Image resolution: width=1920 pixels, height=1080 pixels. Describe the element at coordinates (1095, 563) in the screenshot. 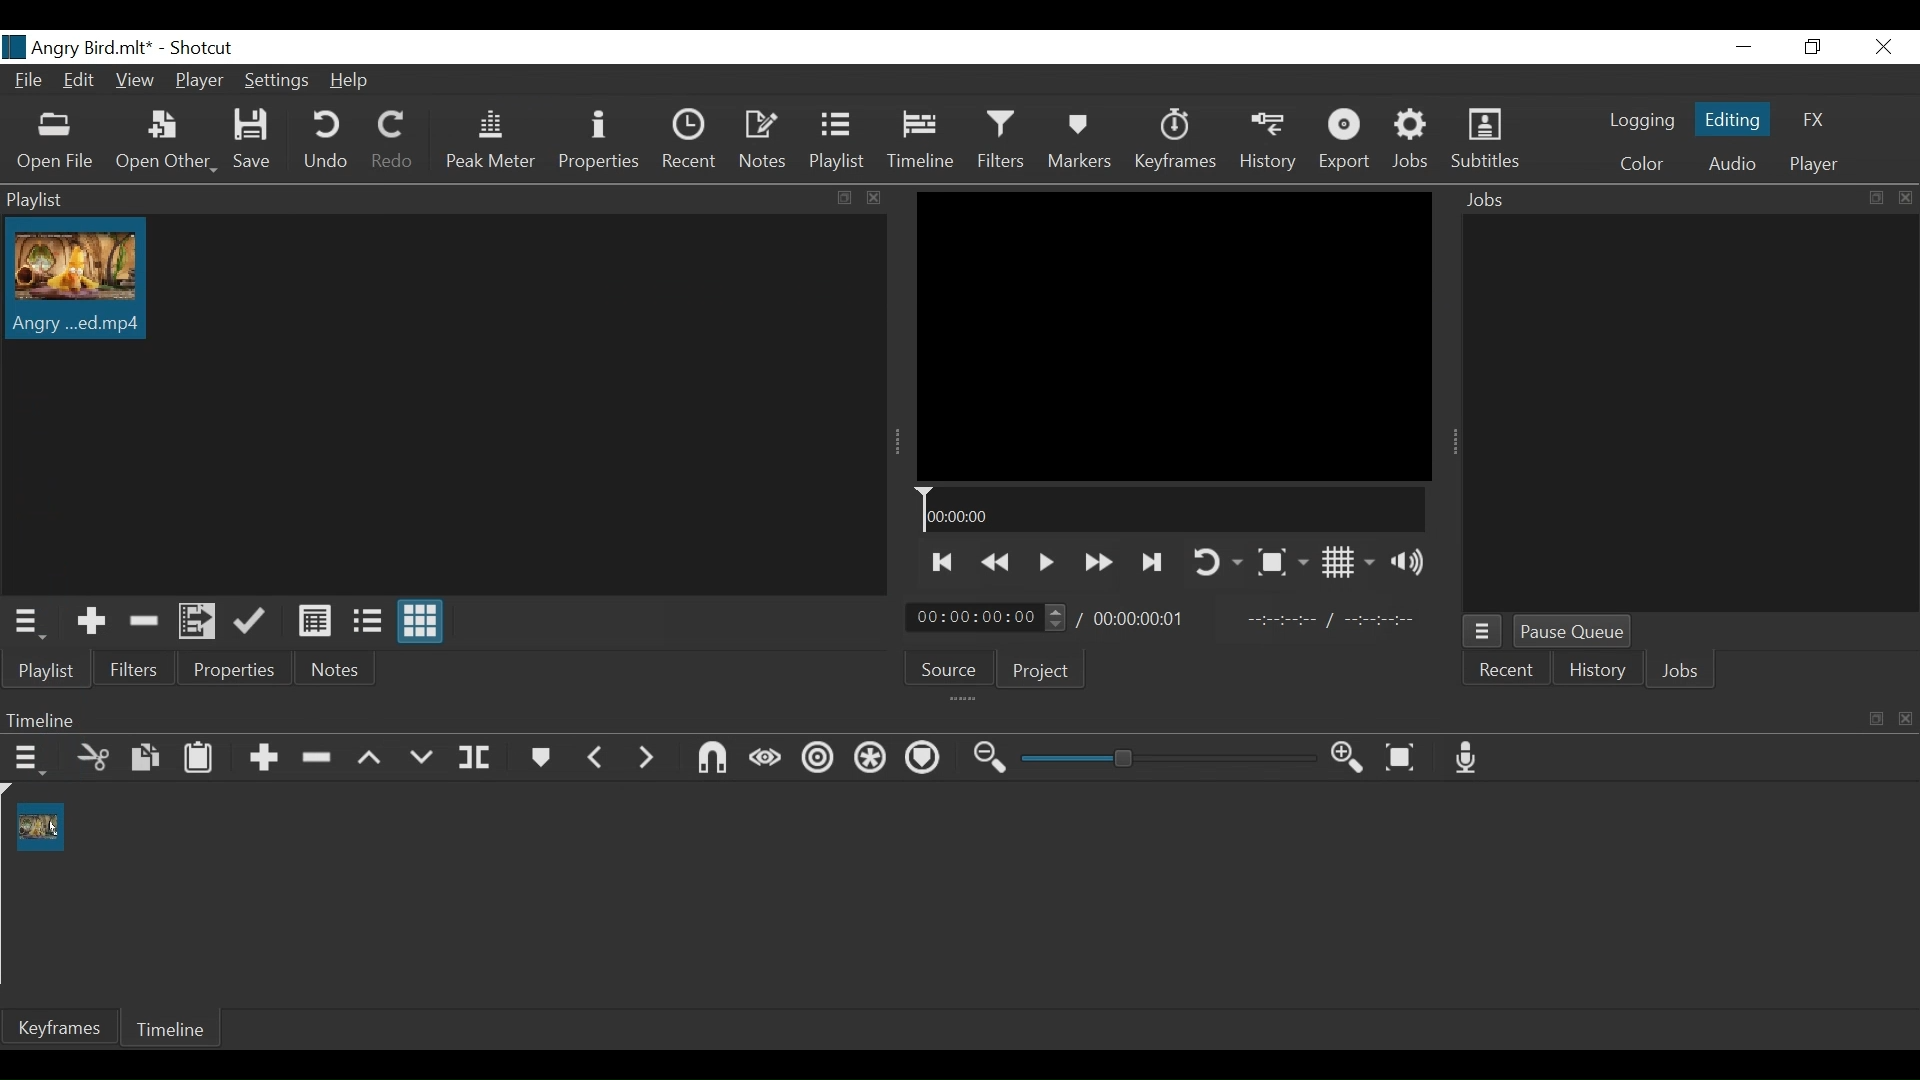

I see `Play quickly forward` at that location.